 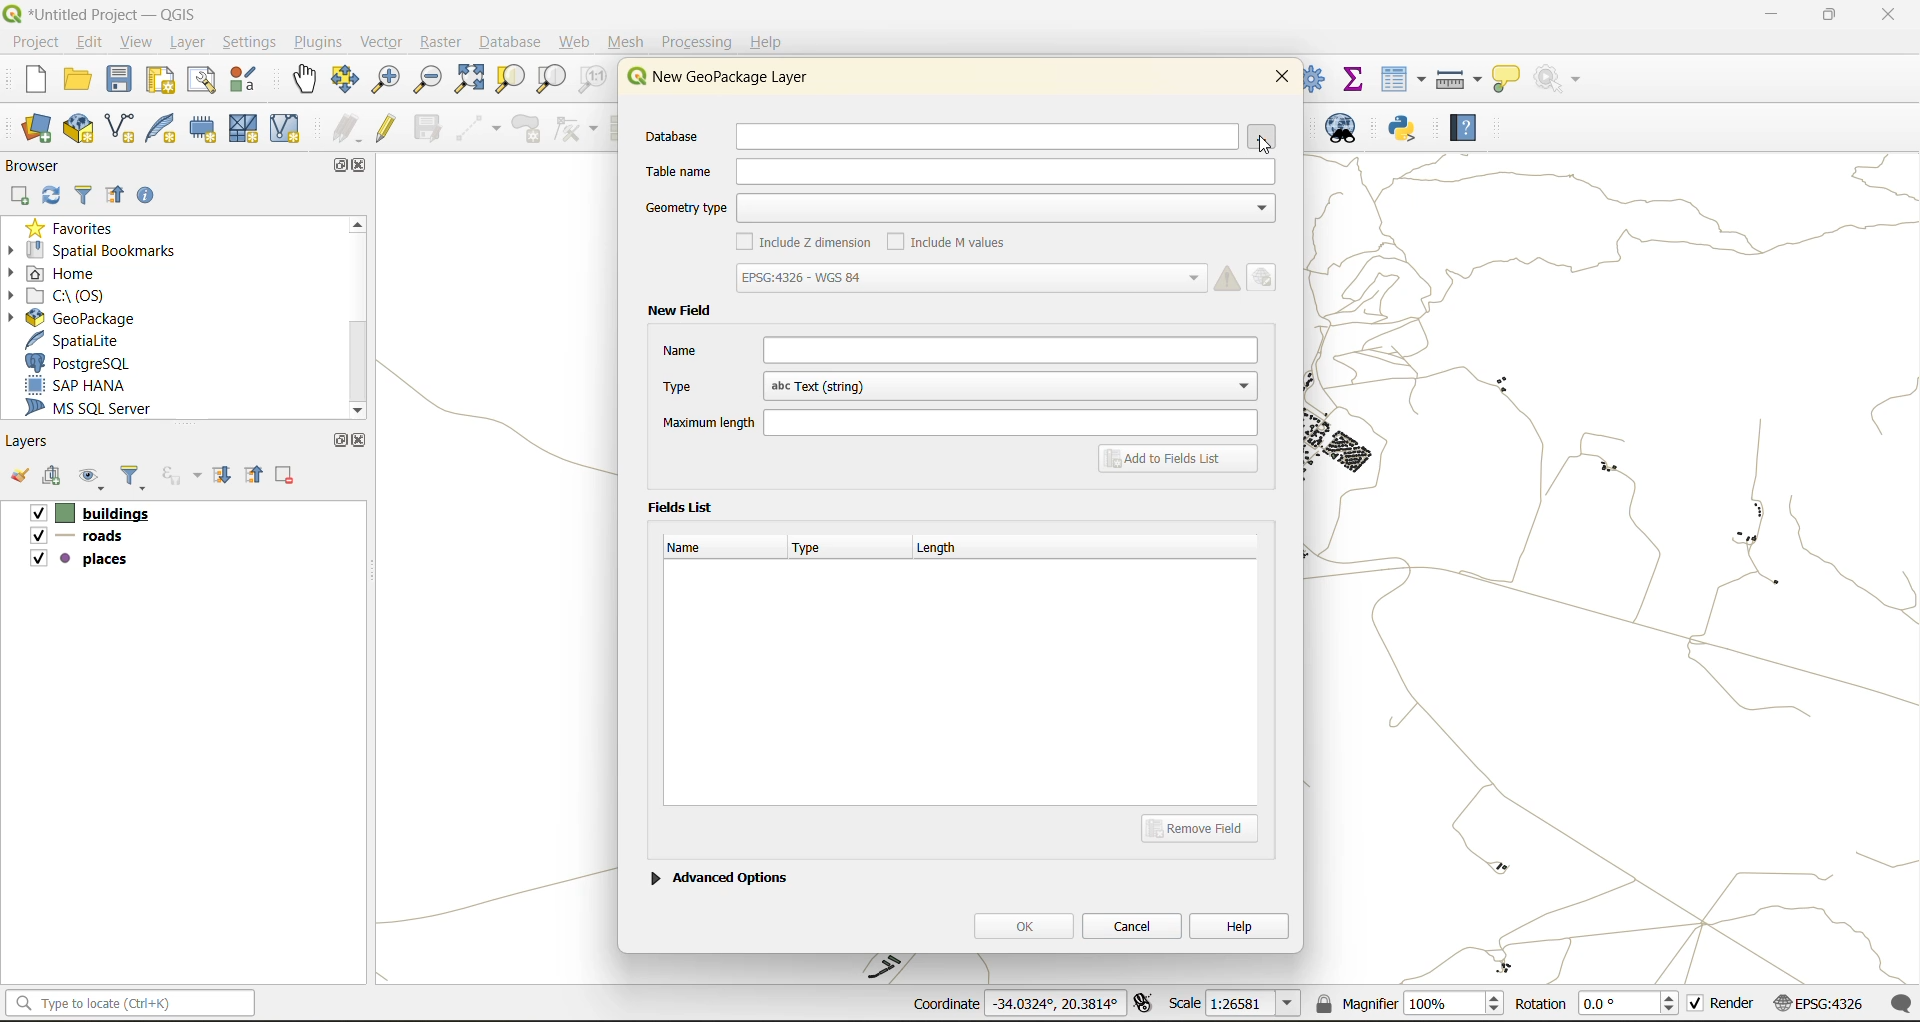 I want to click on Type to locate (Ctrl+K)(status bar), so click(x=131, y=1007).